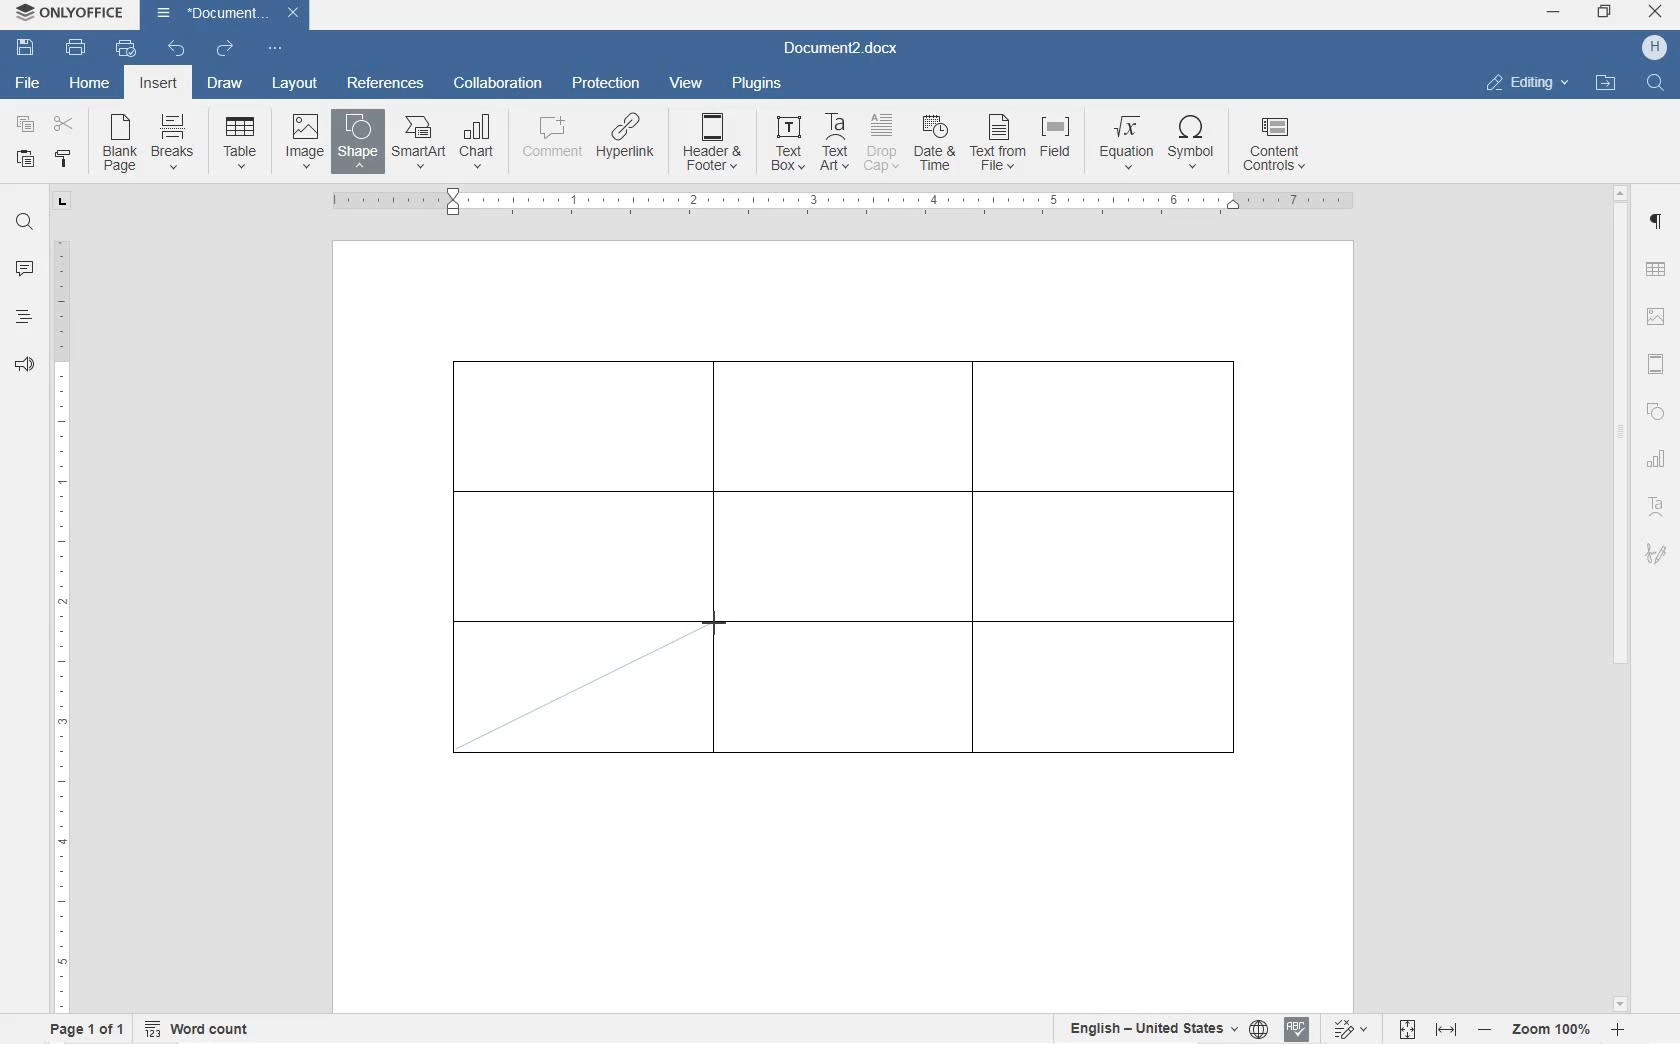 The height and width of the screenshot is (1044, 1680). What do you see at coordinates (274, 48) in the screenshot?
I see `customize quick access toolbar` at bounding box center [274, 48].